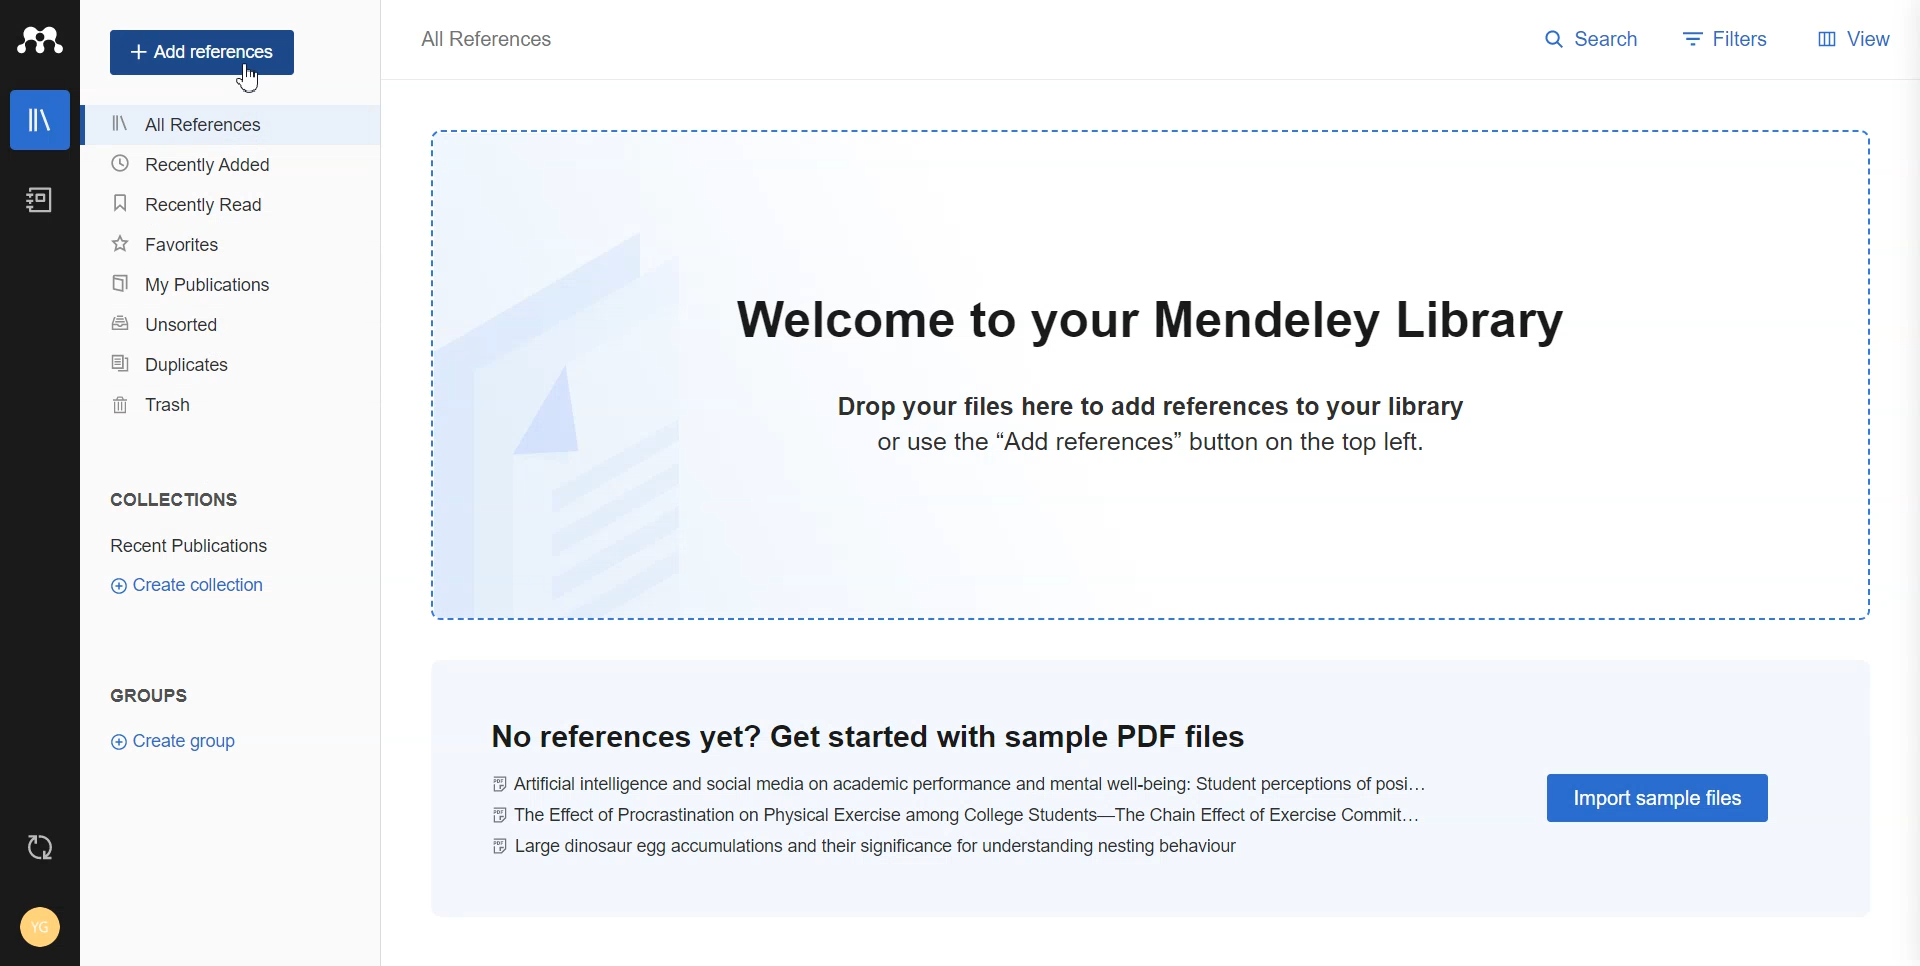 Image resolution: width=1920 pixels, height=966 pixels. I want to click on Drop your files here to add references to your library
or use the “Add references” button on the top left., so click(1139, 435).